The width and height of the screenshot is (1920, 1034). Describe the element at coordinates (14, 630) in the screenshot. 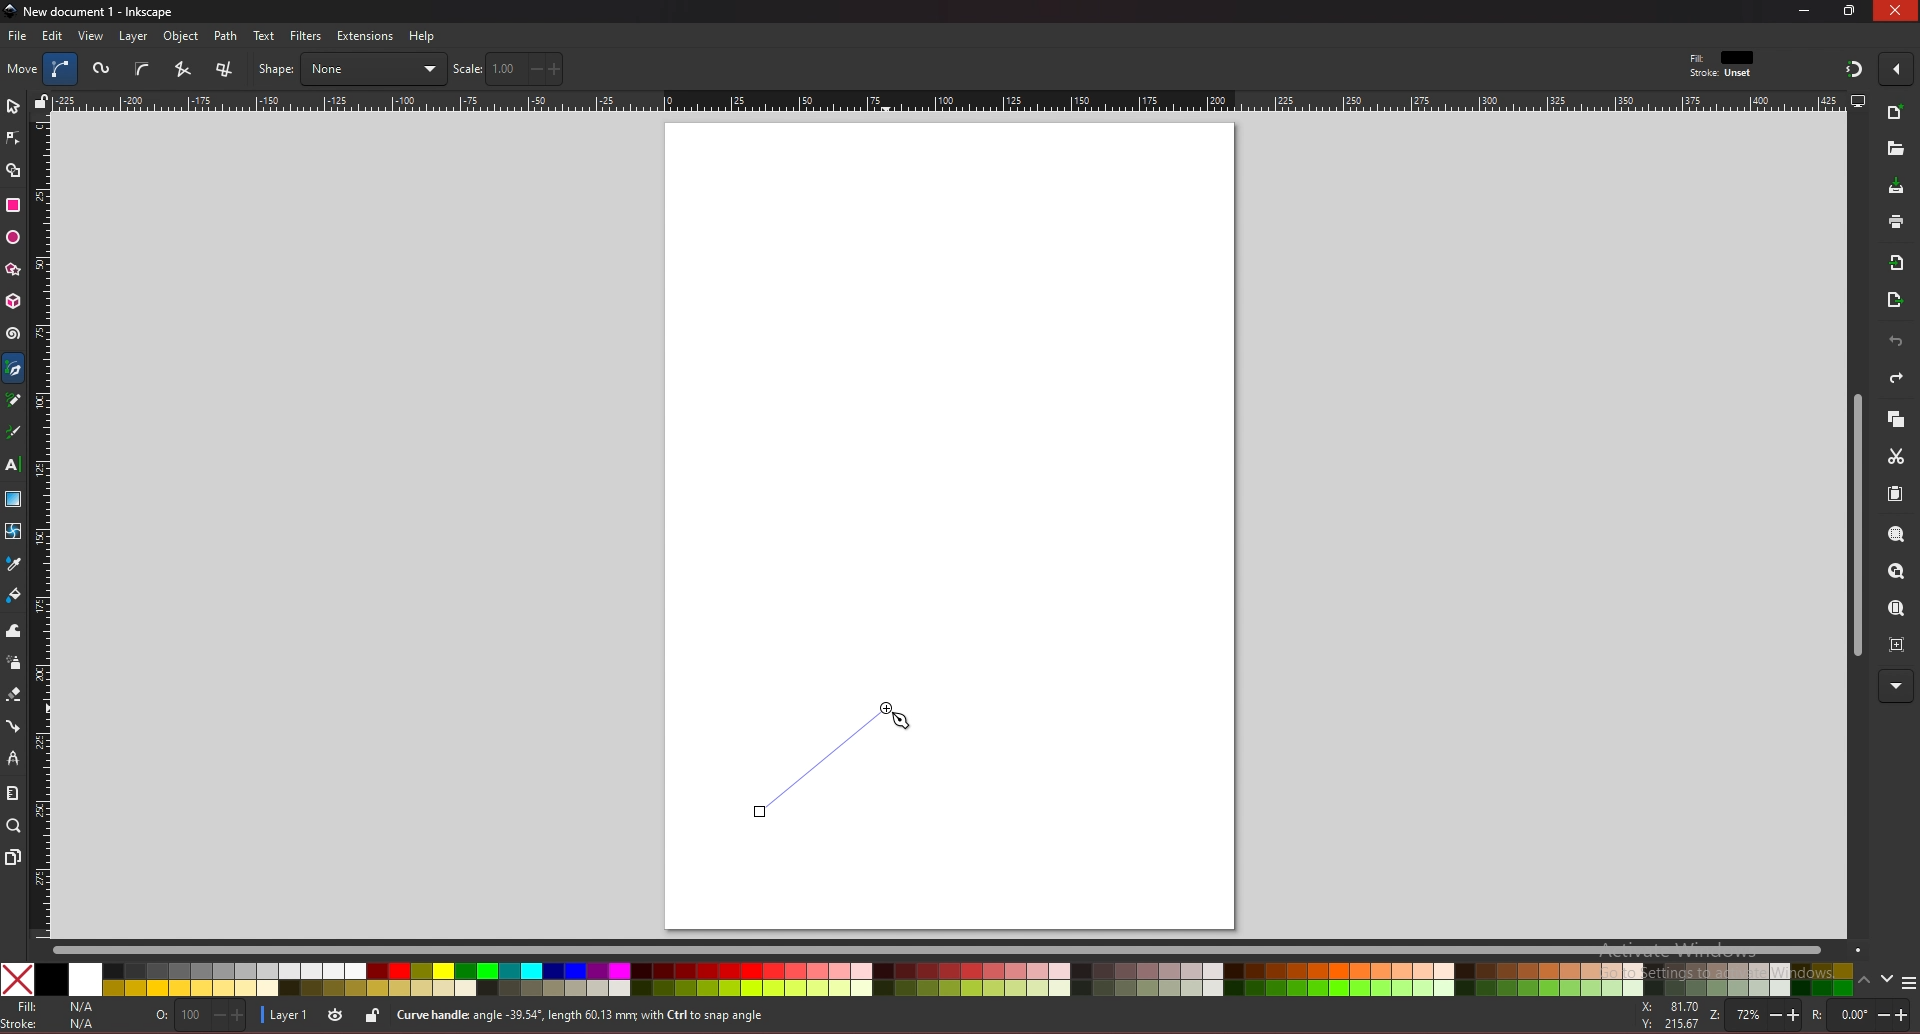

I see `tweak` at that location.